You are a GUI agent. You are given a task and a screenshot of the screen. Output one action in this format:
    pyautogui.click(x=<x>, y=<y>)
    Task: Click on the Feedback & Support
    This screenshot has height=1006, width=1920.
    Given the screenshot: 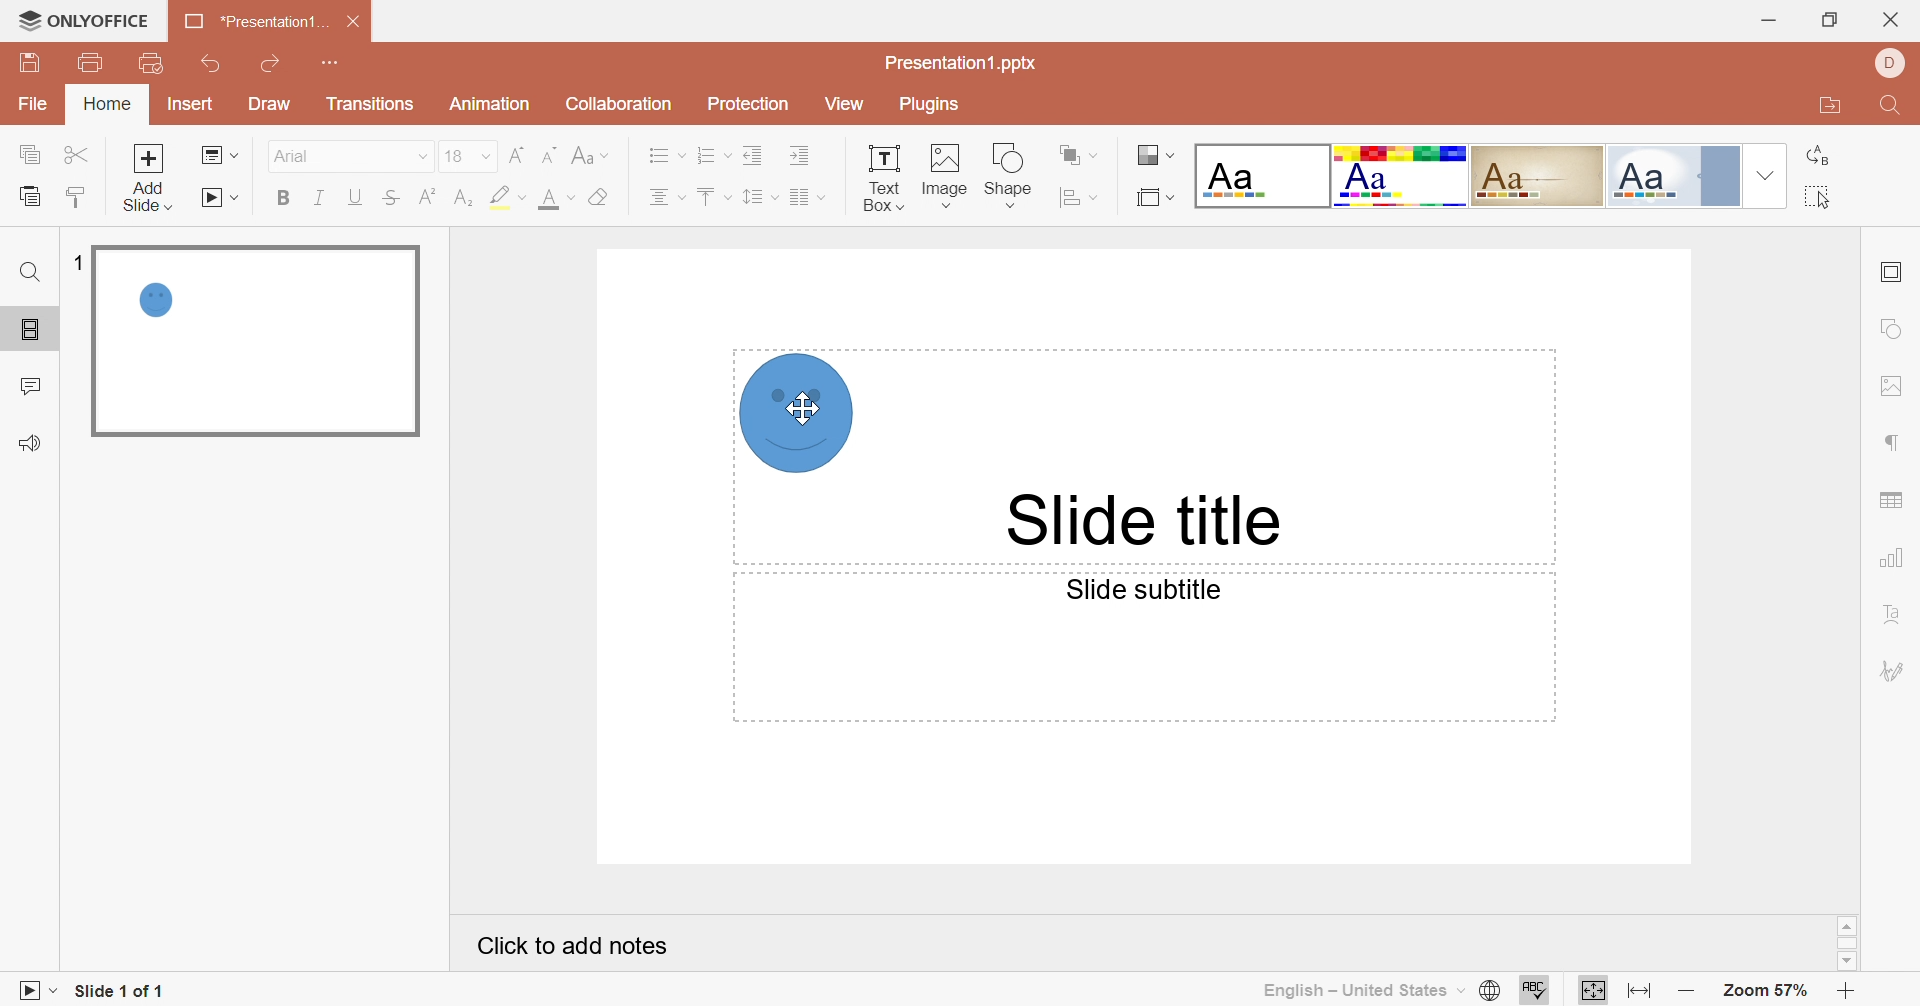 What is the action you would take?
    pyautogui.click(x=32, y=444)
    